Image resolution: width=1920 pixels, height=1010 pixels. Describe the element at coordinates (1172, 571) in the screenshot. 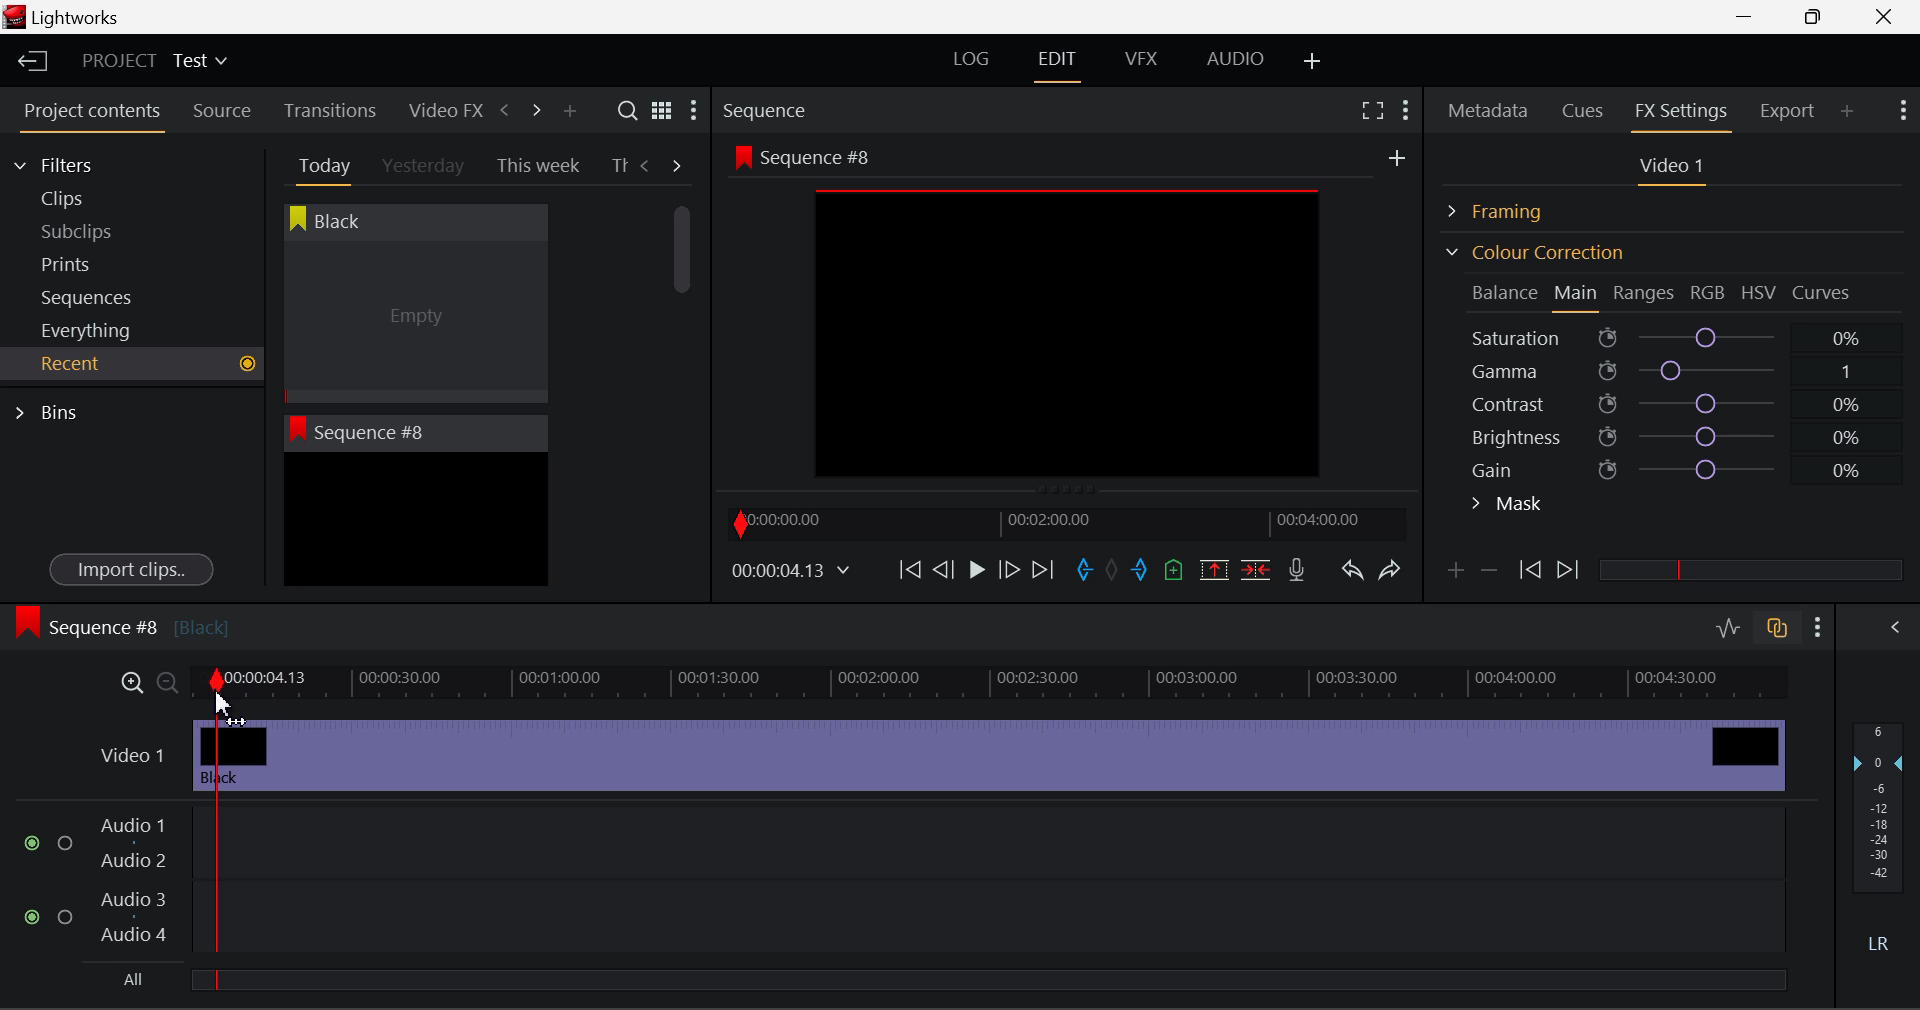

I see `Mark Cue` at that location.